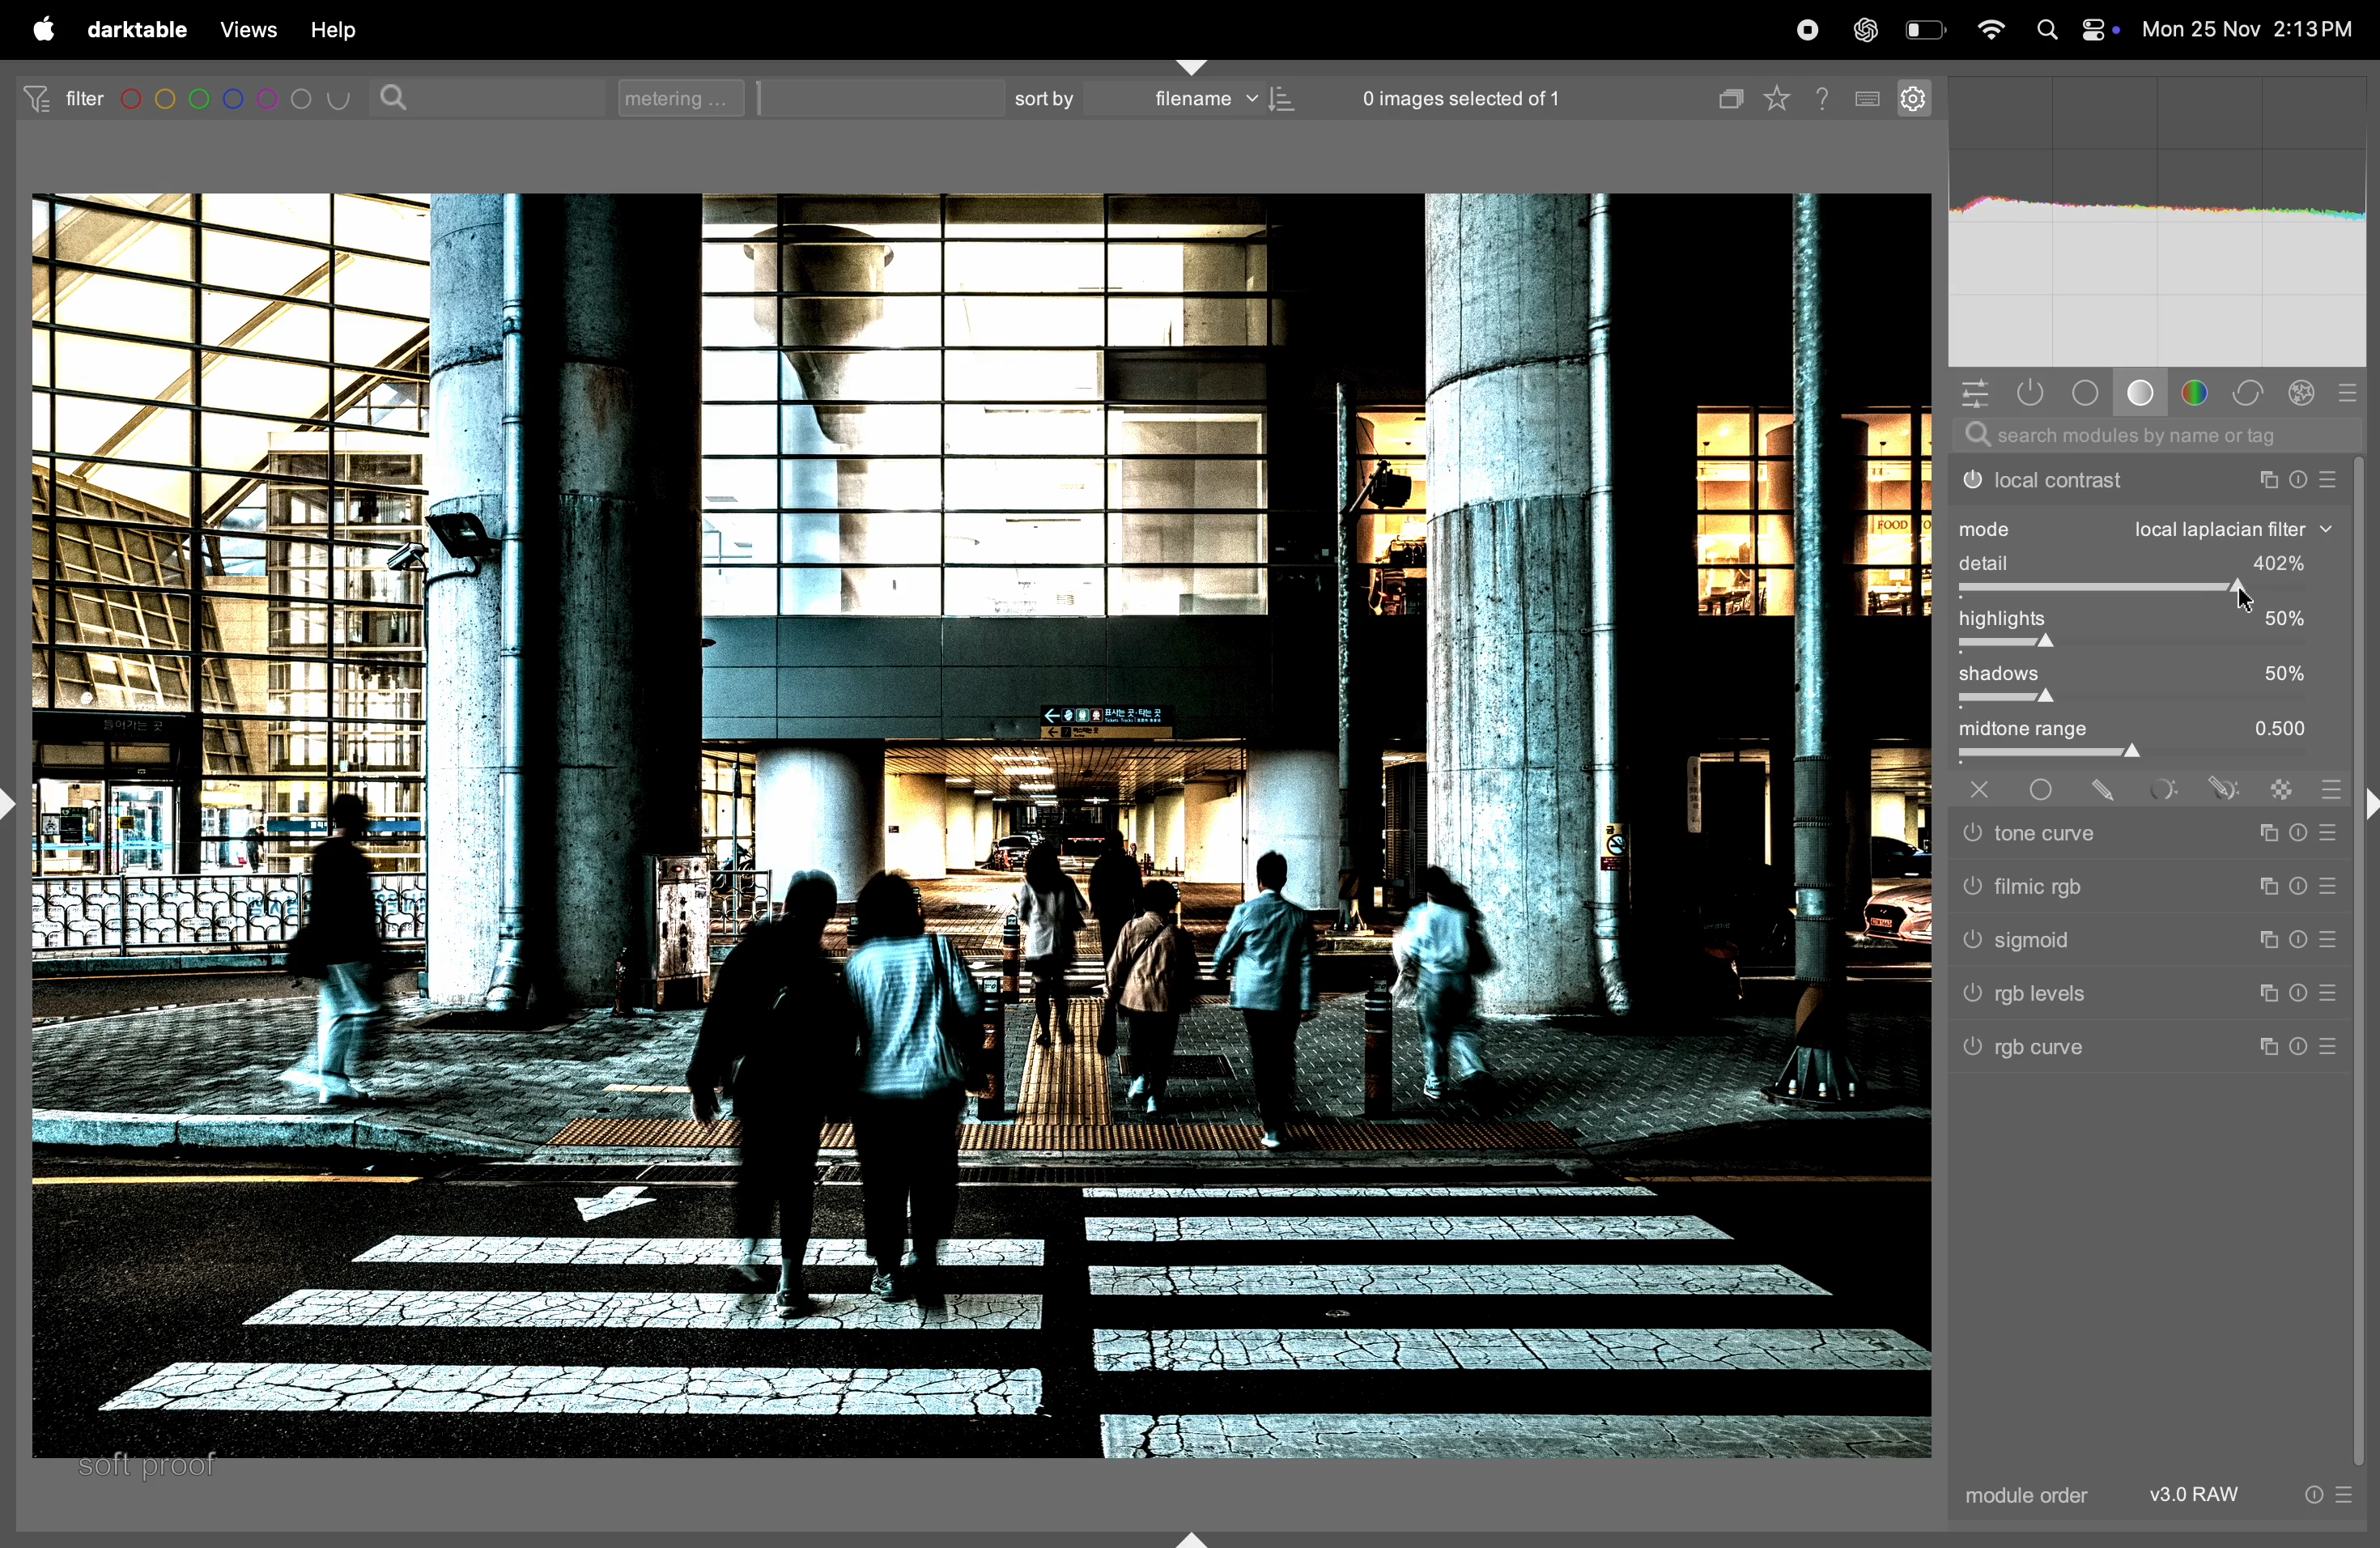  What do you see at coordinates (1992, 33) in the screenshot?
I see `wifi` at bounding box center [1992, 33].